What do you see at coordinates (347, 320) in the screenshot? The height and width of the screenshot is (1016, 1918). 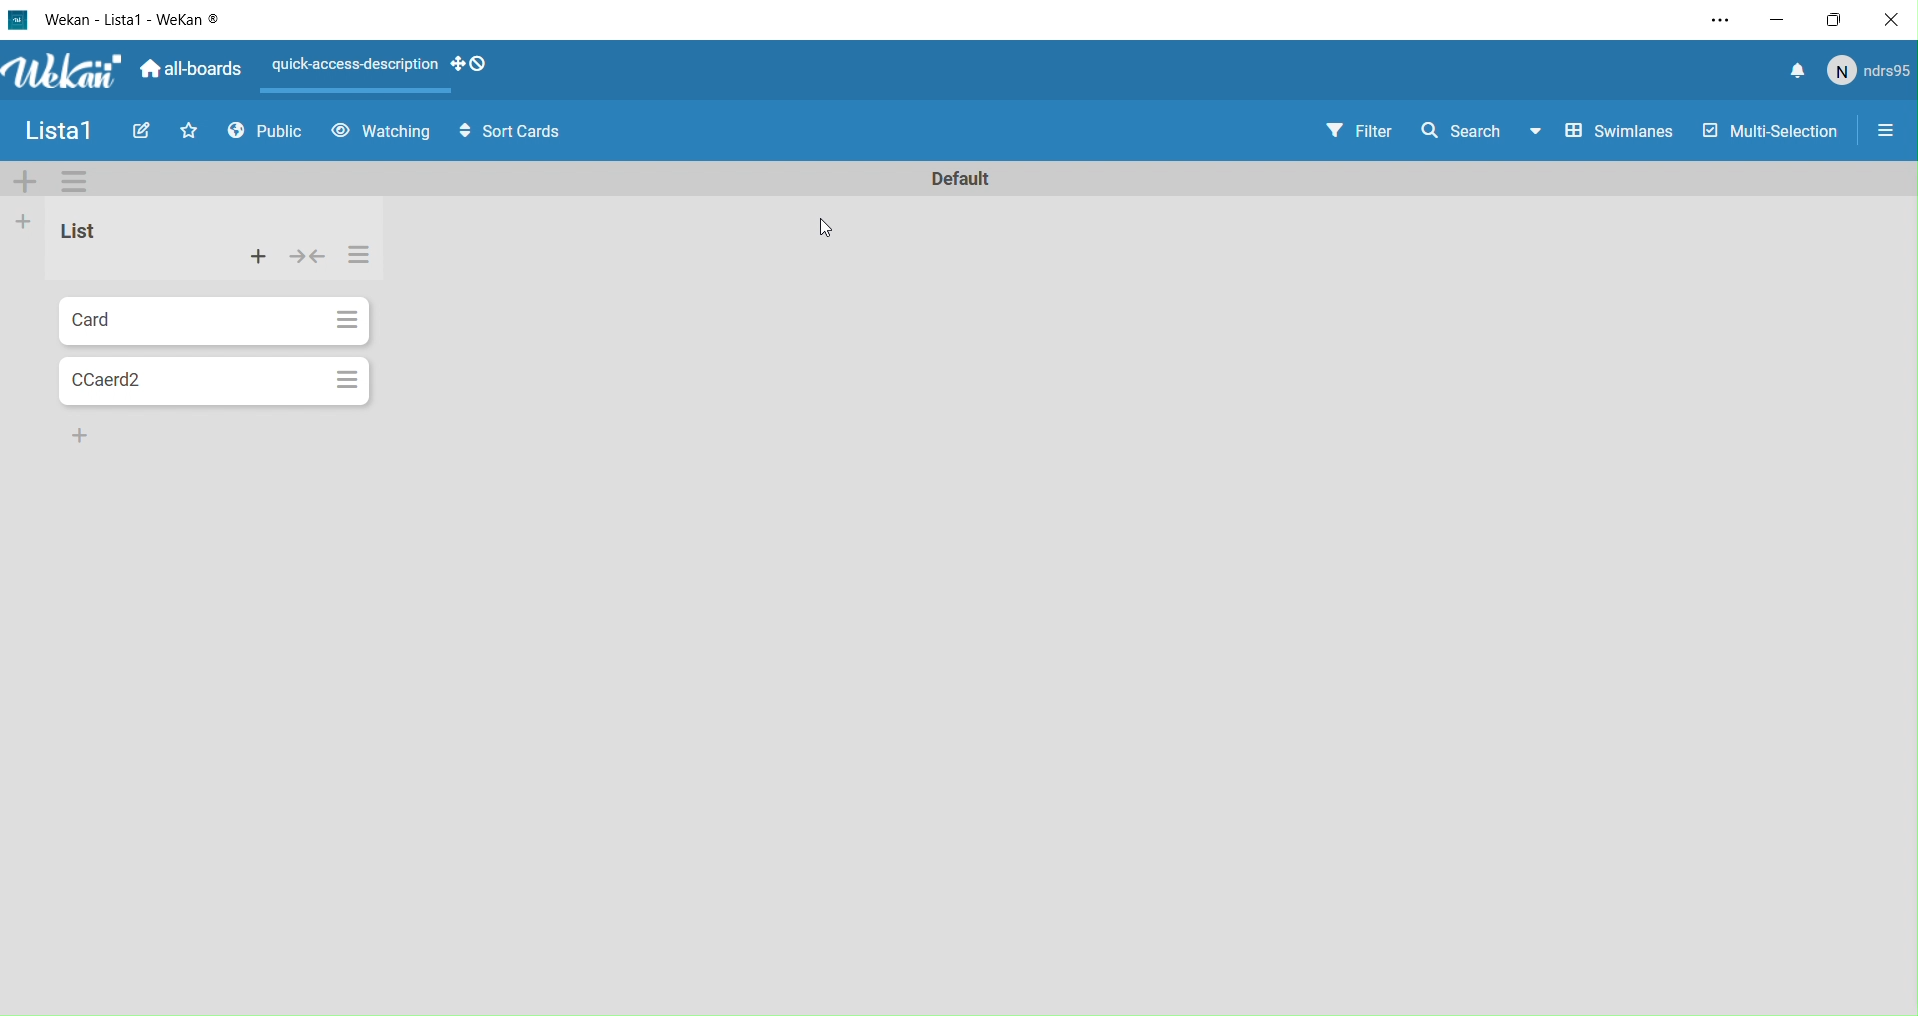 I see `Options` at bounding box center [347, 320].